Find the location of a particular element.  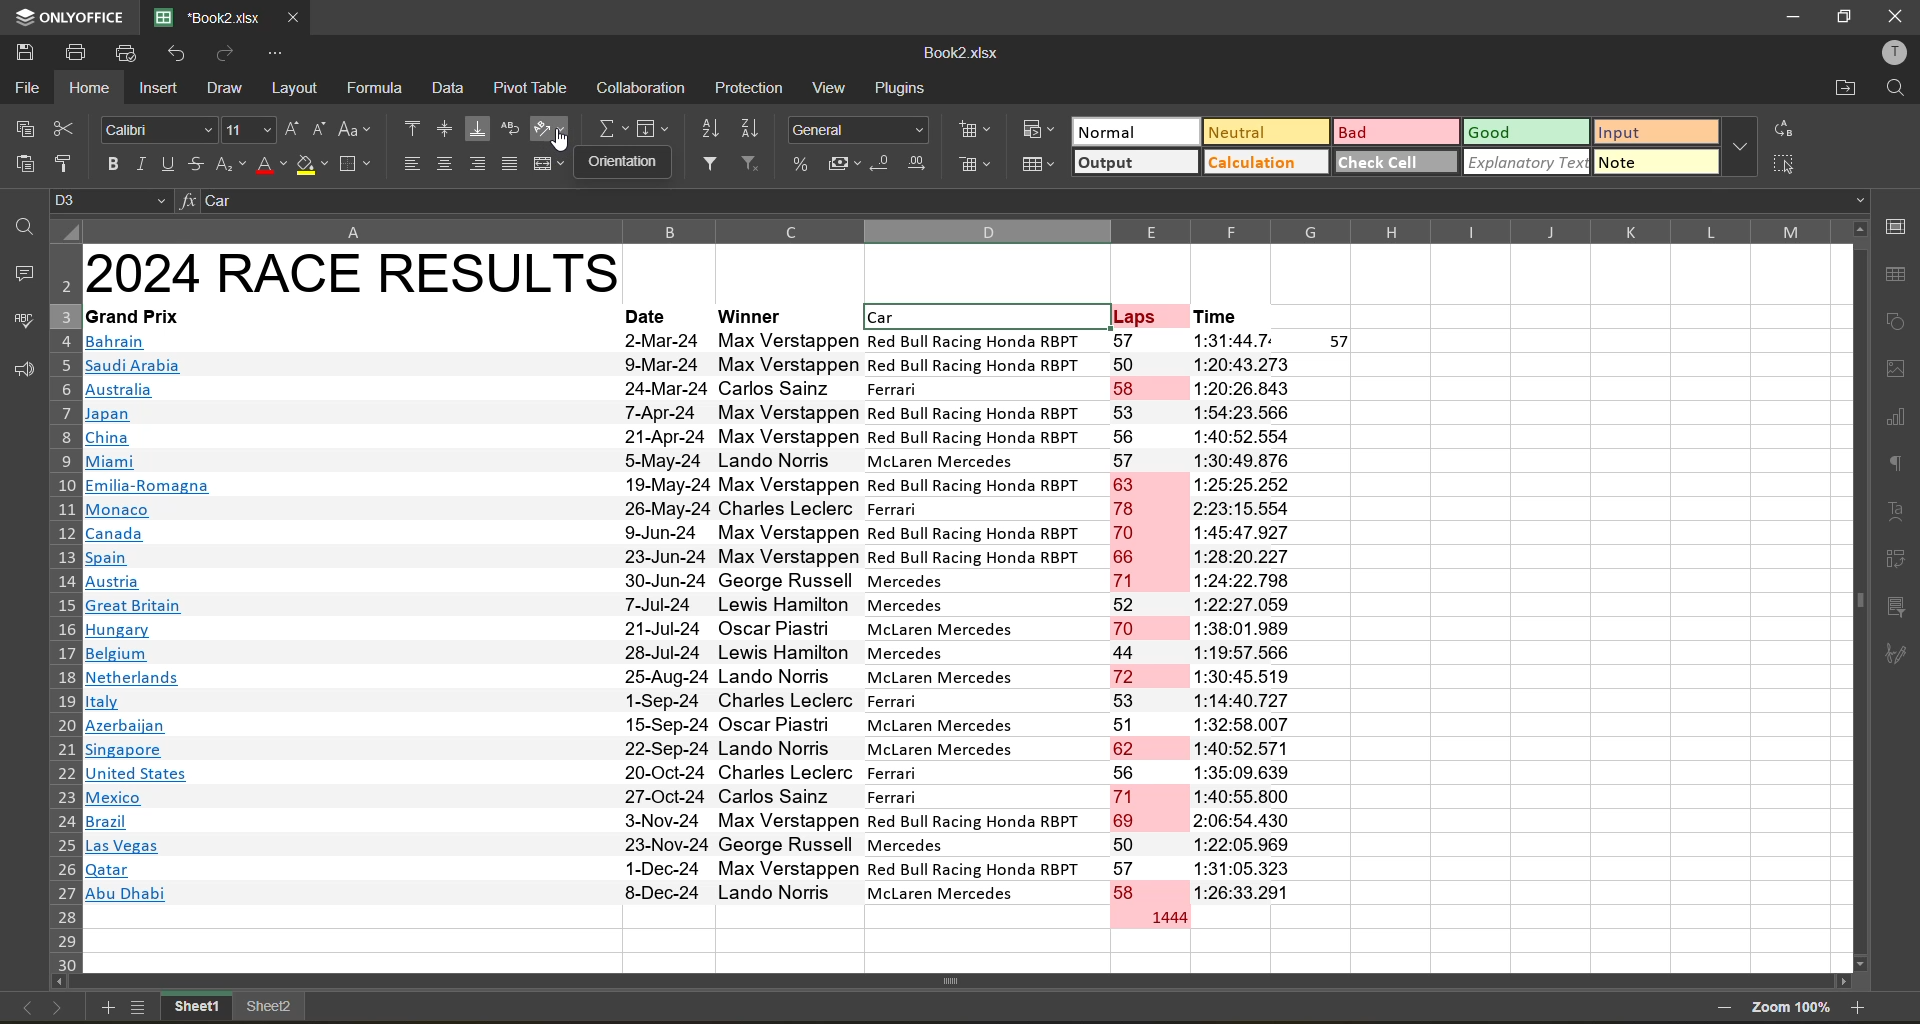

minimize is located at coordinates (1792, 18).